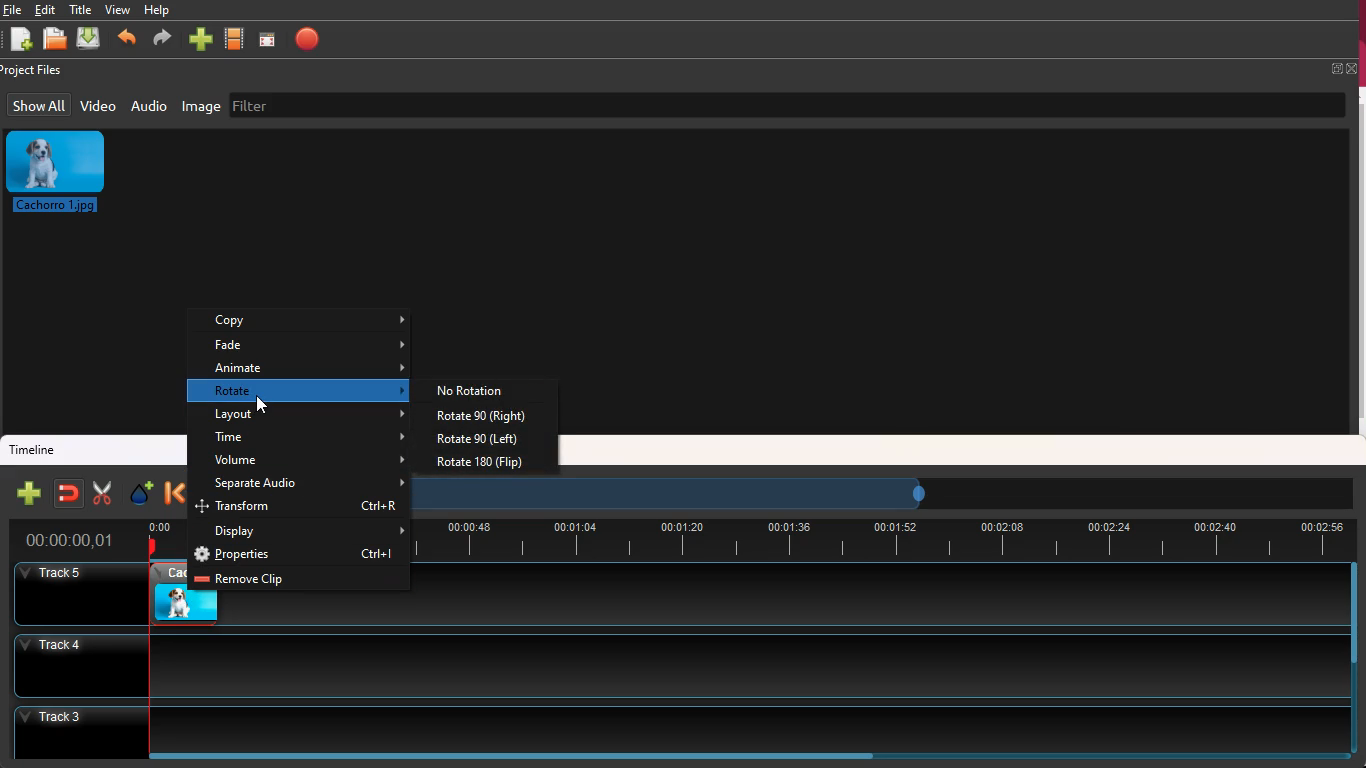 The height and width of the screenshot is (768, 1366). What do you see at coordinates (476, 391) in the screenshot?
I see `no rotation` at bounding box center [476, 391].